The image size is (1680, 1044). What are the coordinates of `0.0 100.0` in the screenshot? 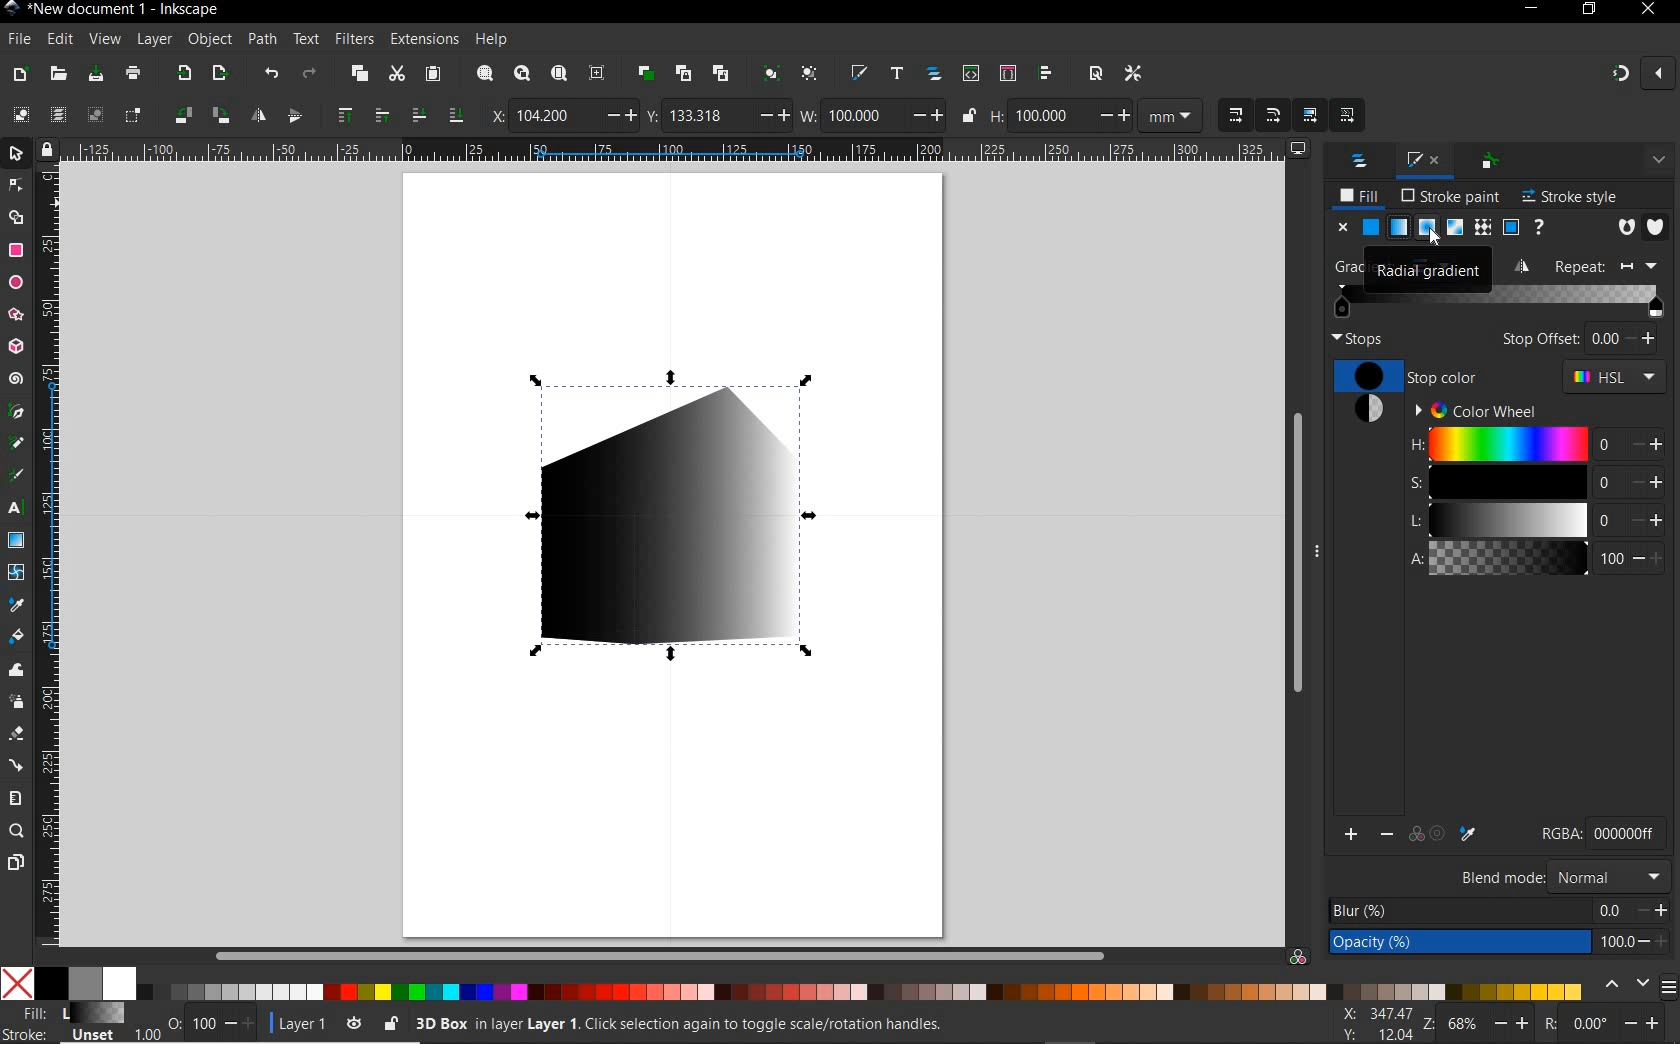 It's located at (1614, 928).